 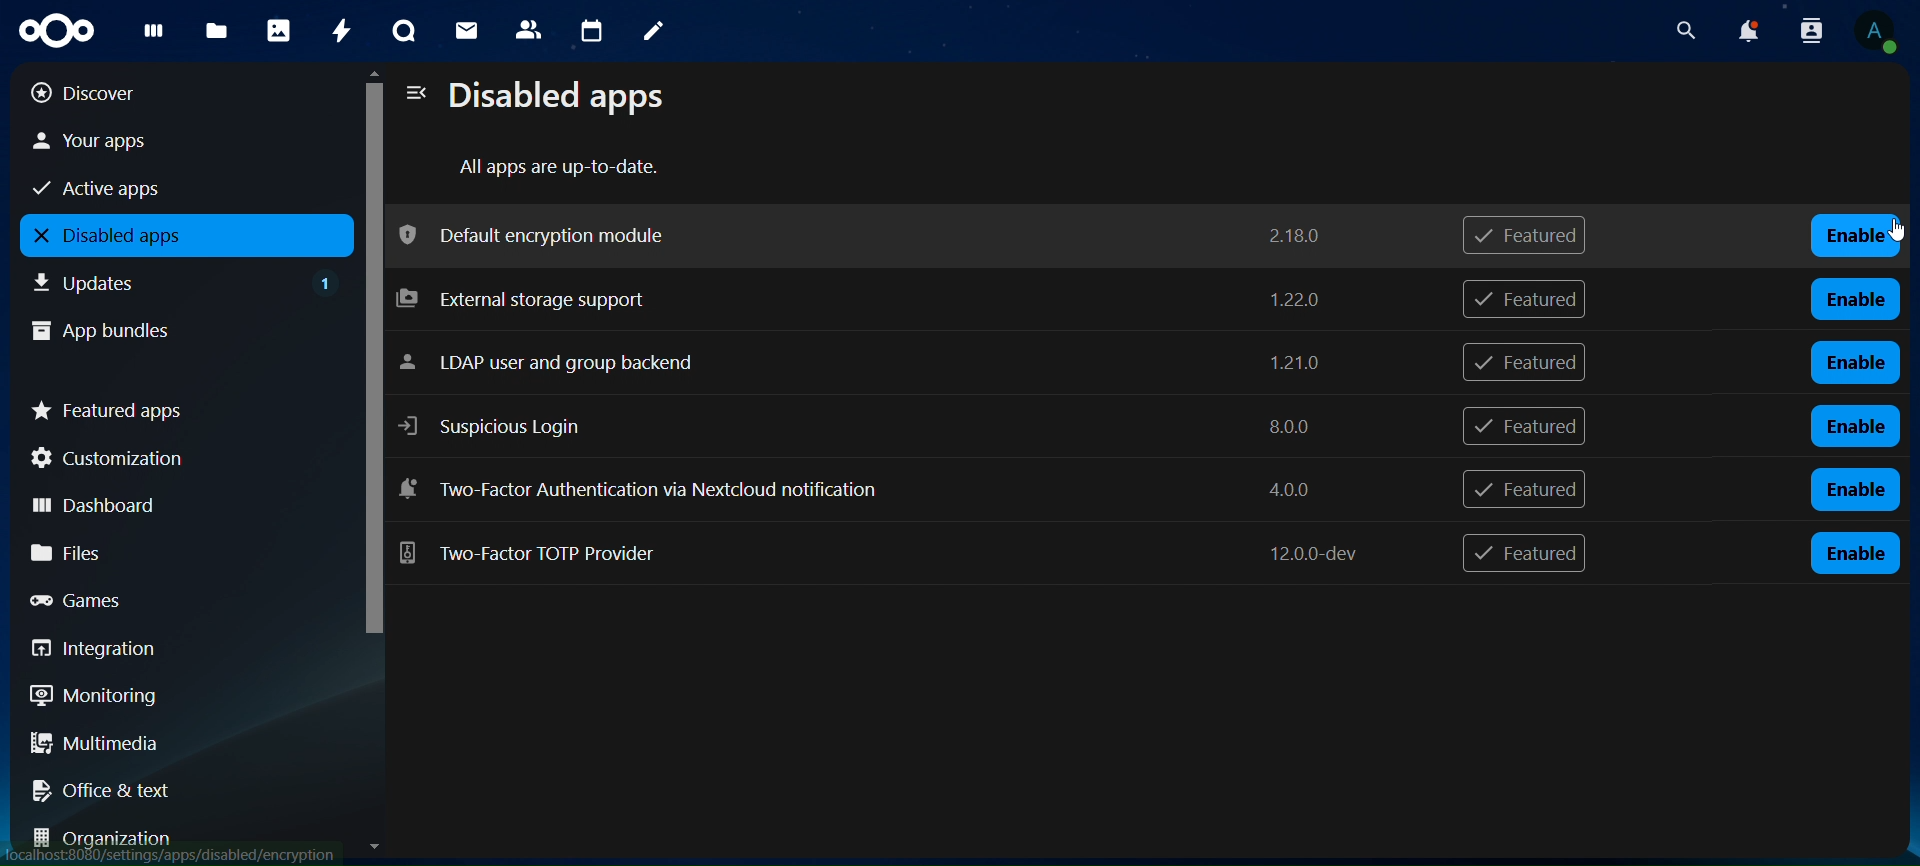 What do you see at coordinates (341, 30) in the screenshot?
I see `activity` at bounding box center [341, 30].